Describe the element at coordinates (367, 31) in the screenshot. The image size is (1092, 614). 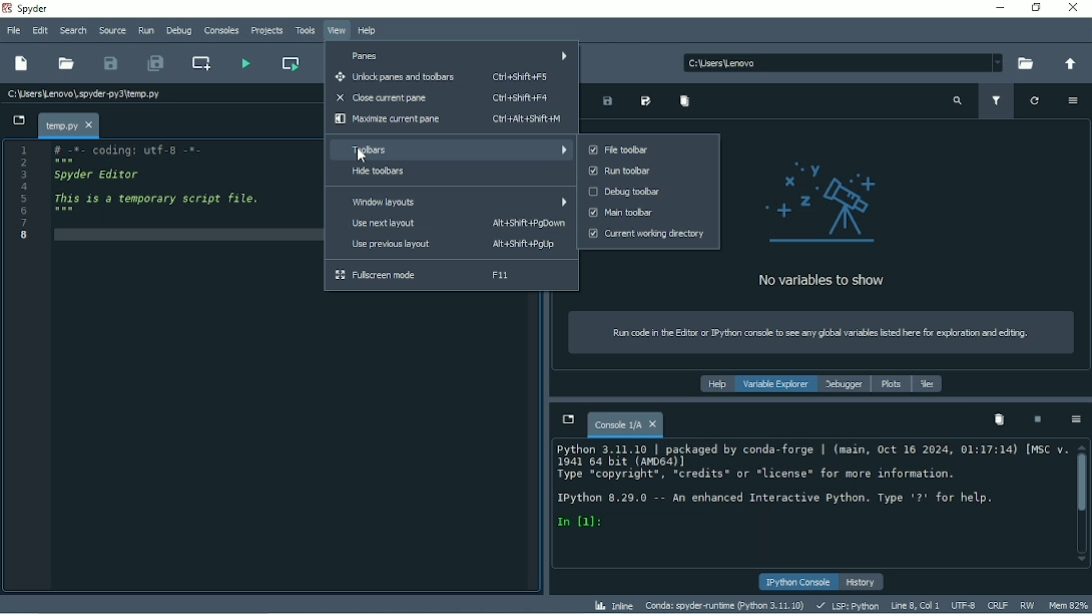
I see `Help` at that location.